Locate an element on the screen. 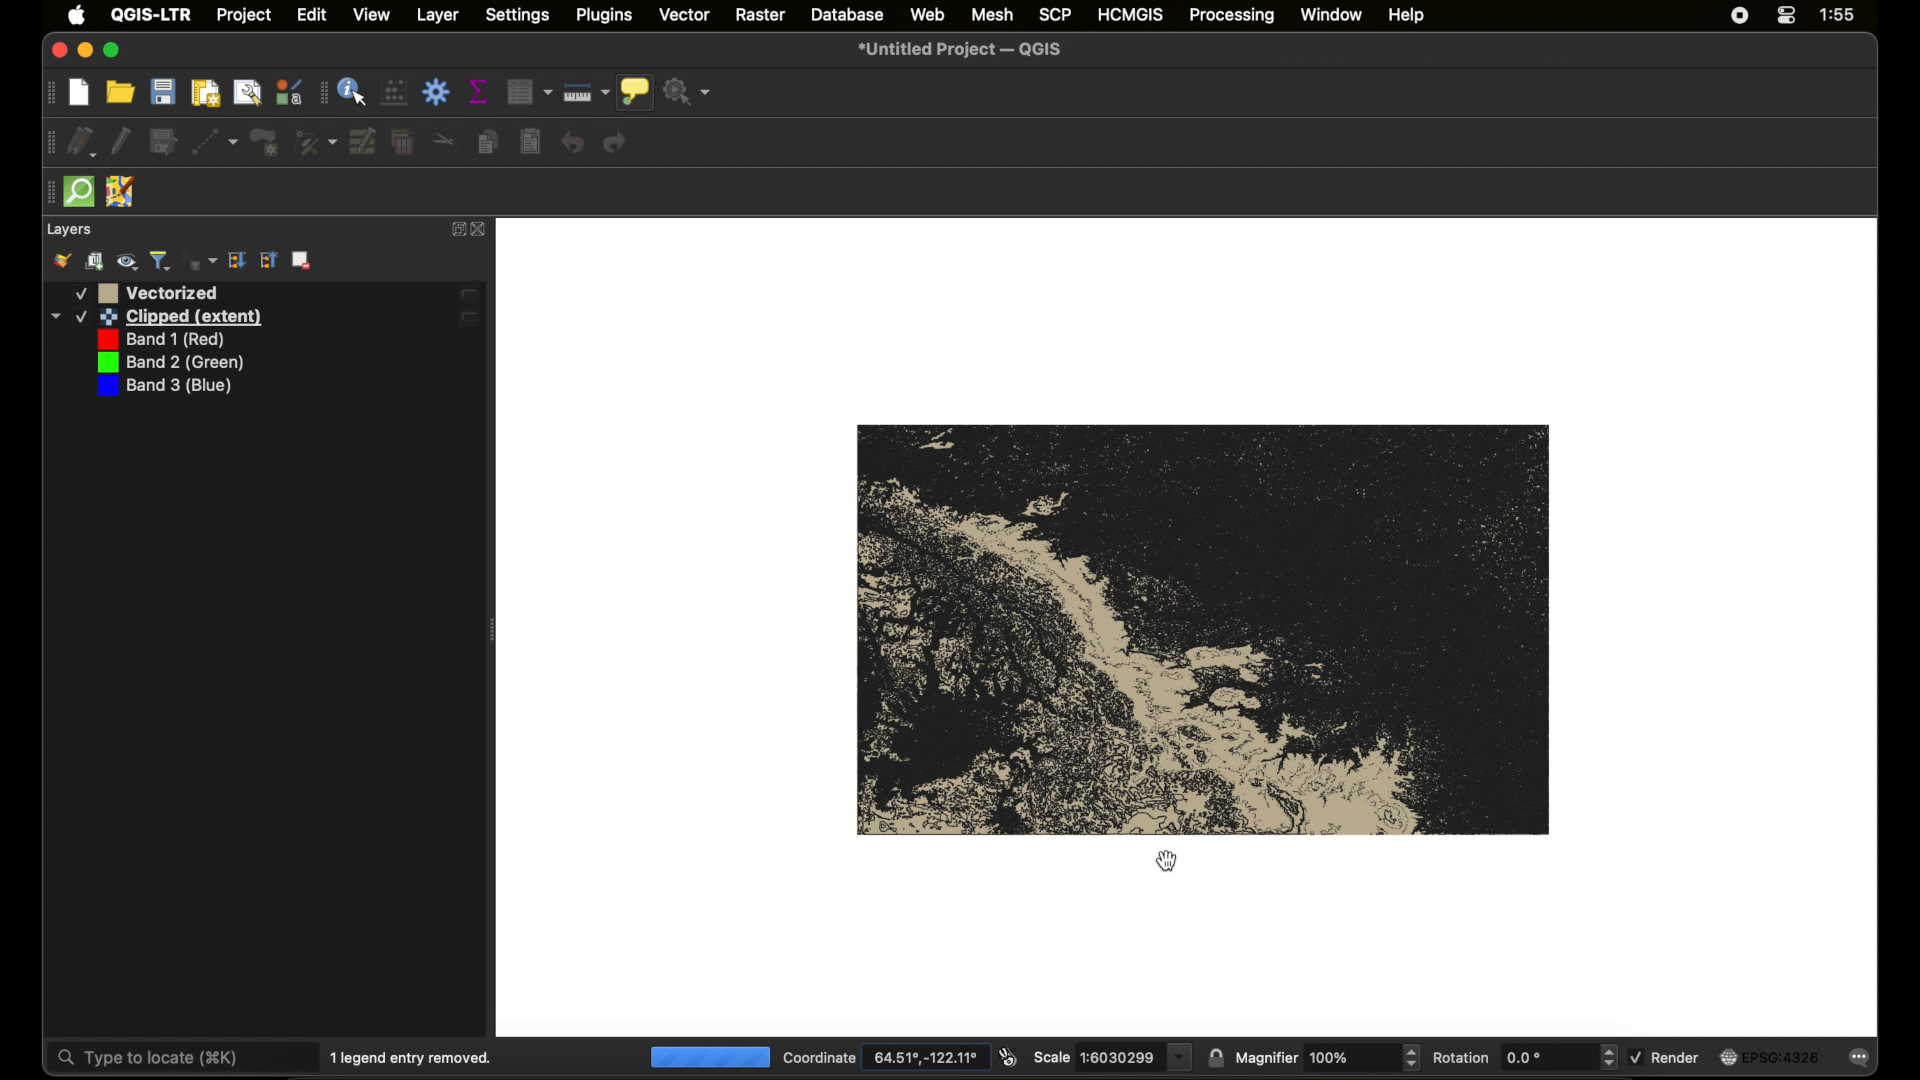  drag handke is located at coordinates (49, 142).